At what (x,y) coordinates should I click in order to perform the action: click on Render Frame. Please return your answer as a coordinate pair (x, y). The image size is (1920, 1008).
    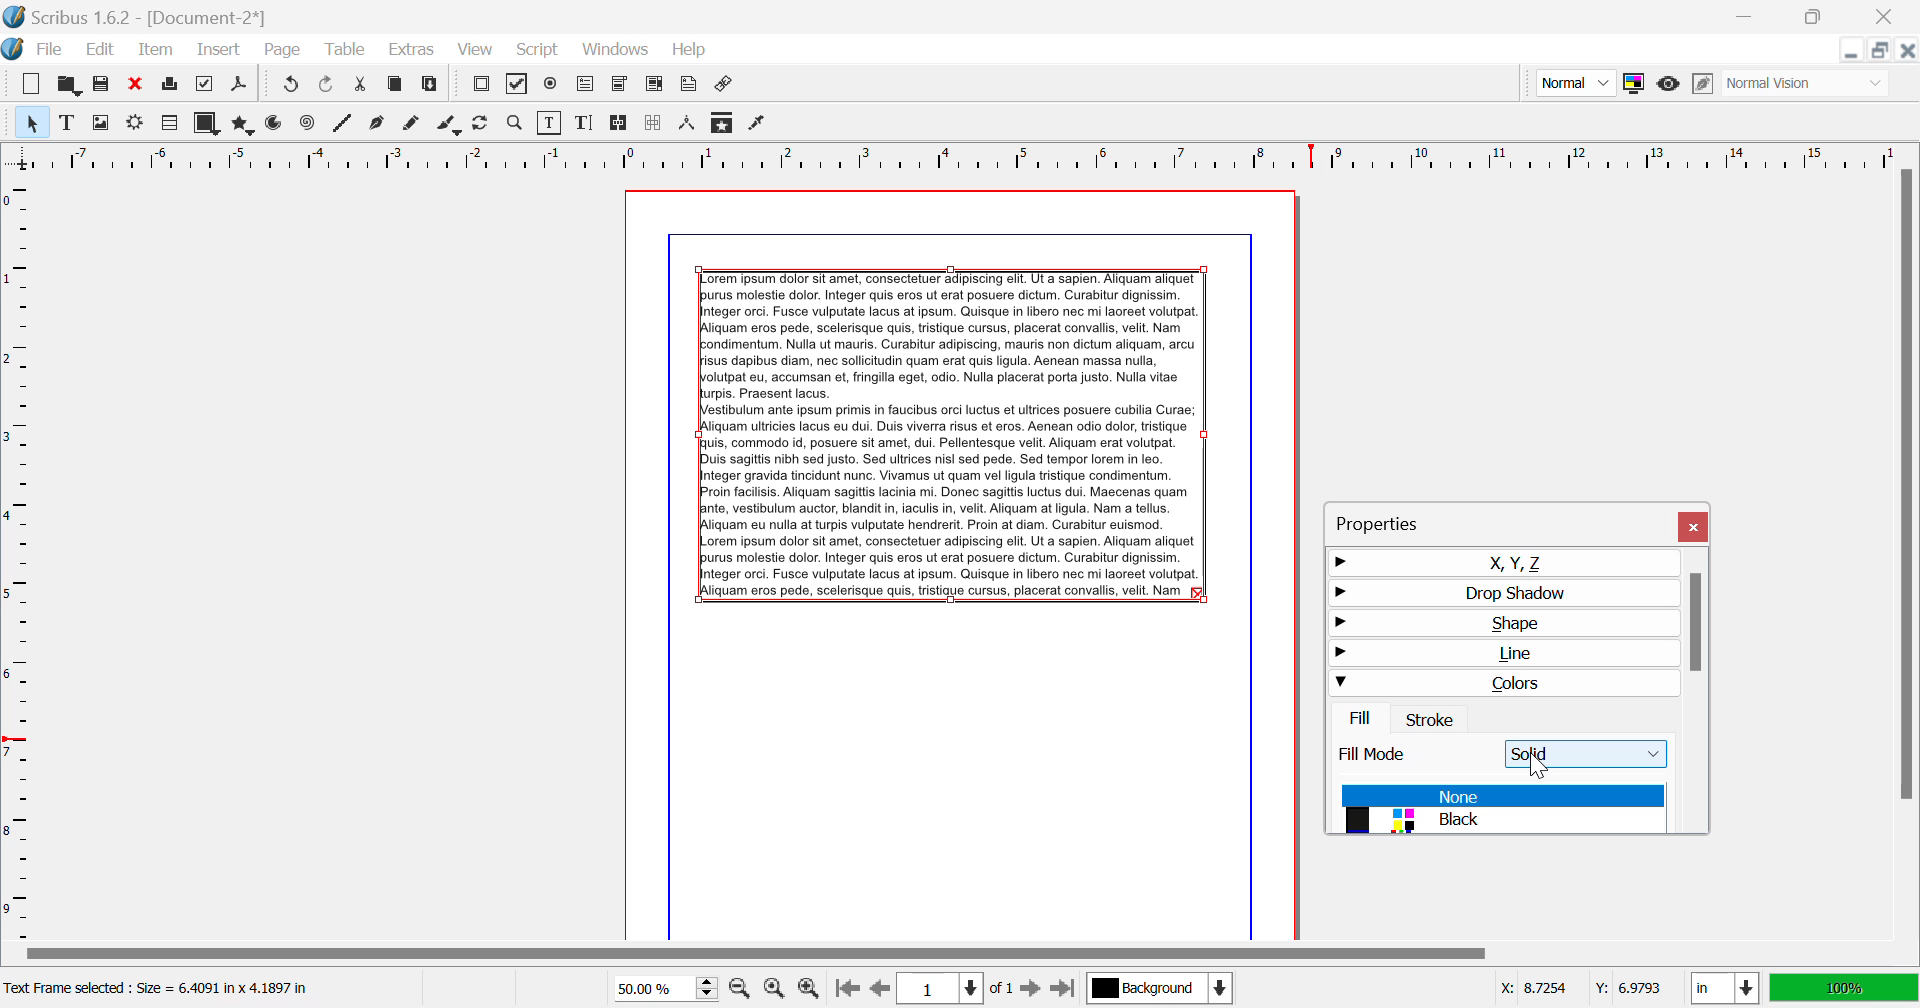
    Looking at the image, I should click on (134, 125).